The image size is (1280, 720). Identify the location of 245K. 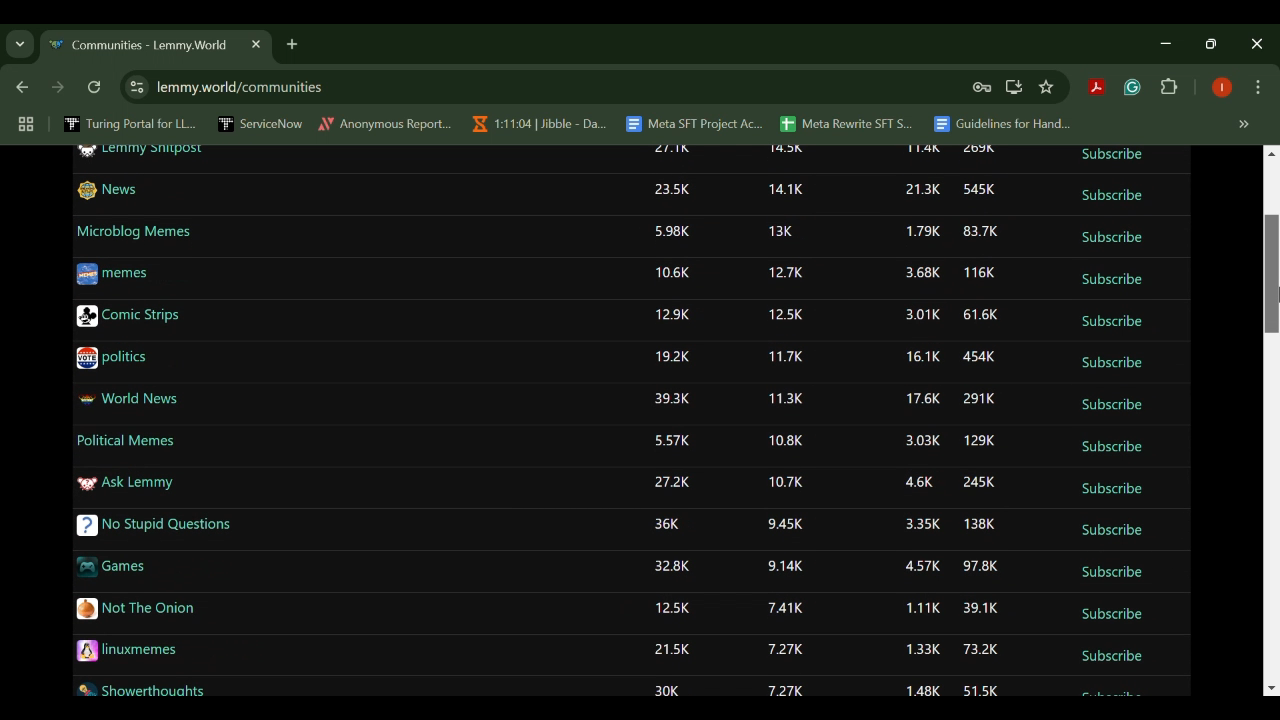
(979, 483).